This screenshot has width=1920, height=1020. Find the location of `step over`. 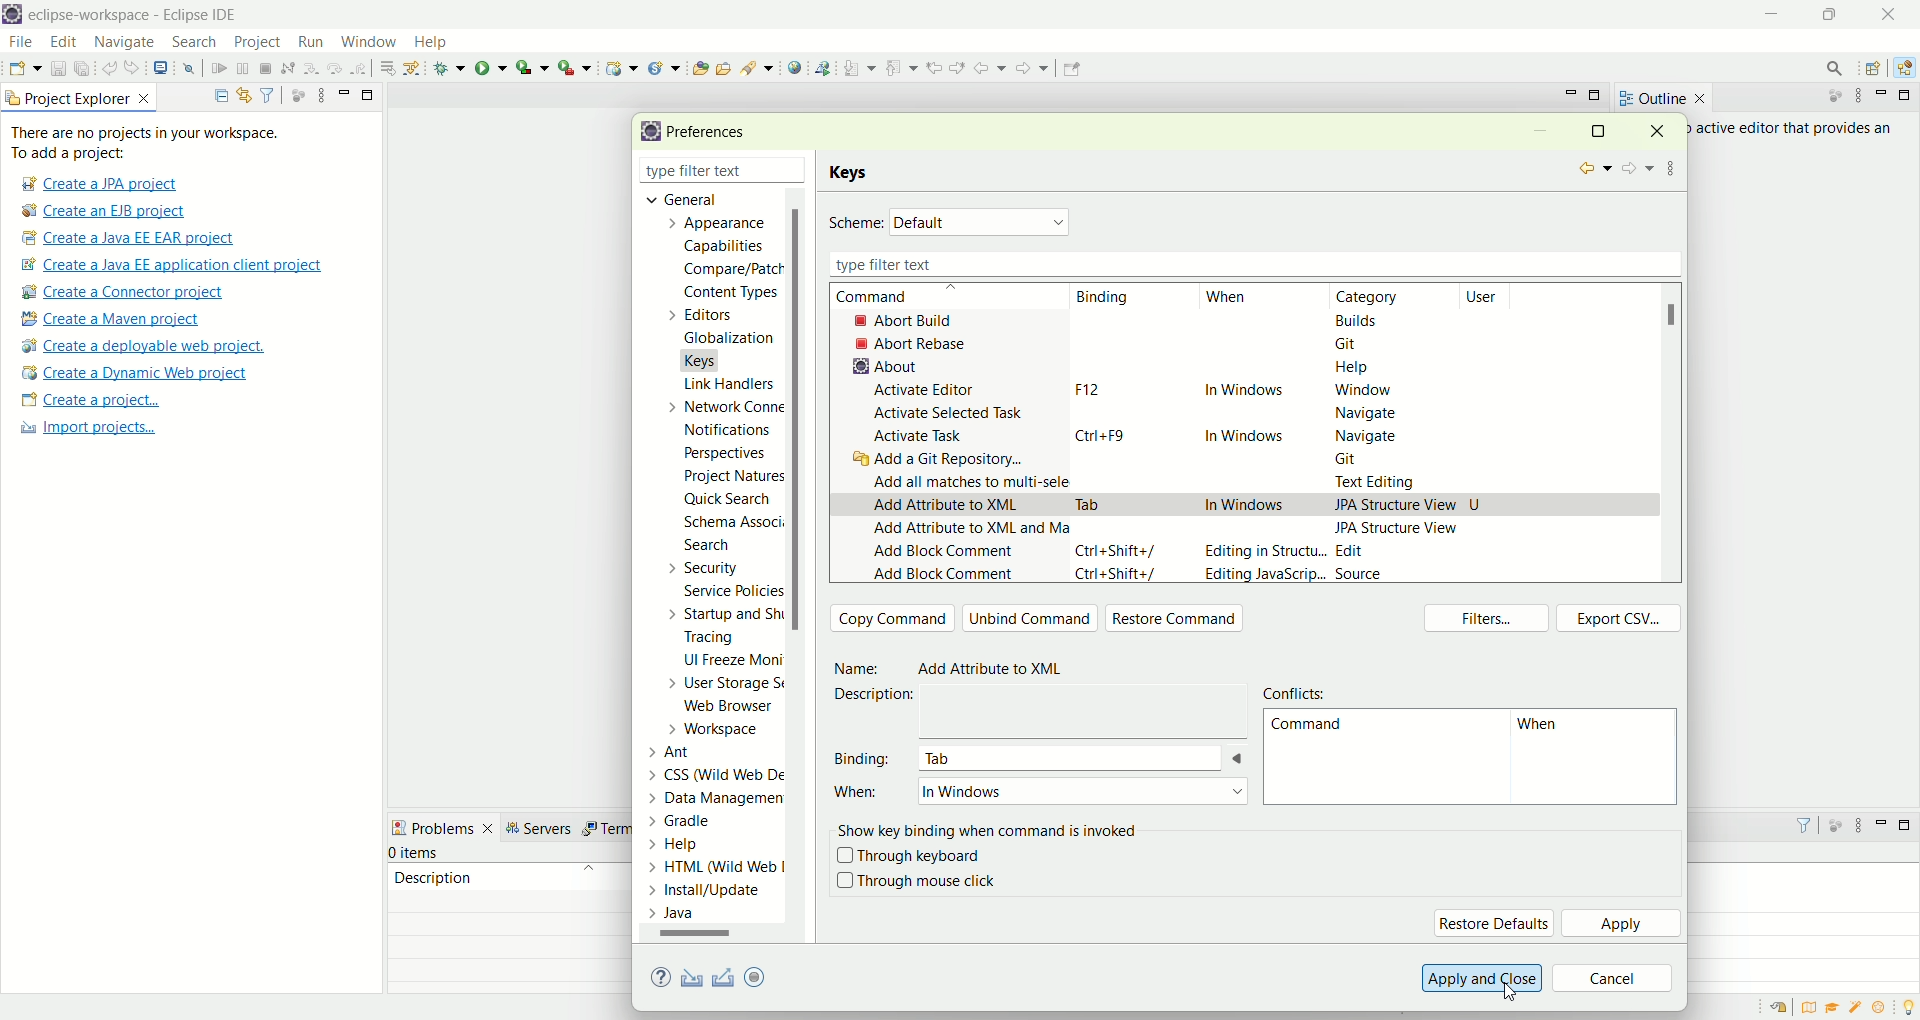

step over is located at coordinates (335, 67).